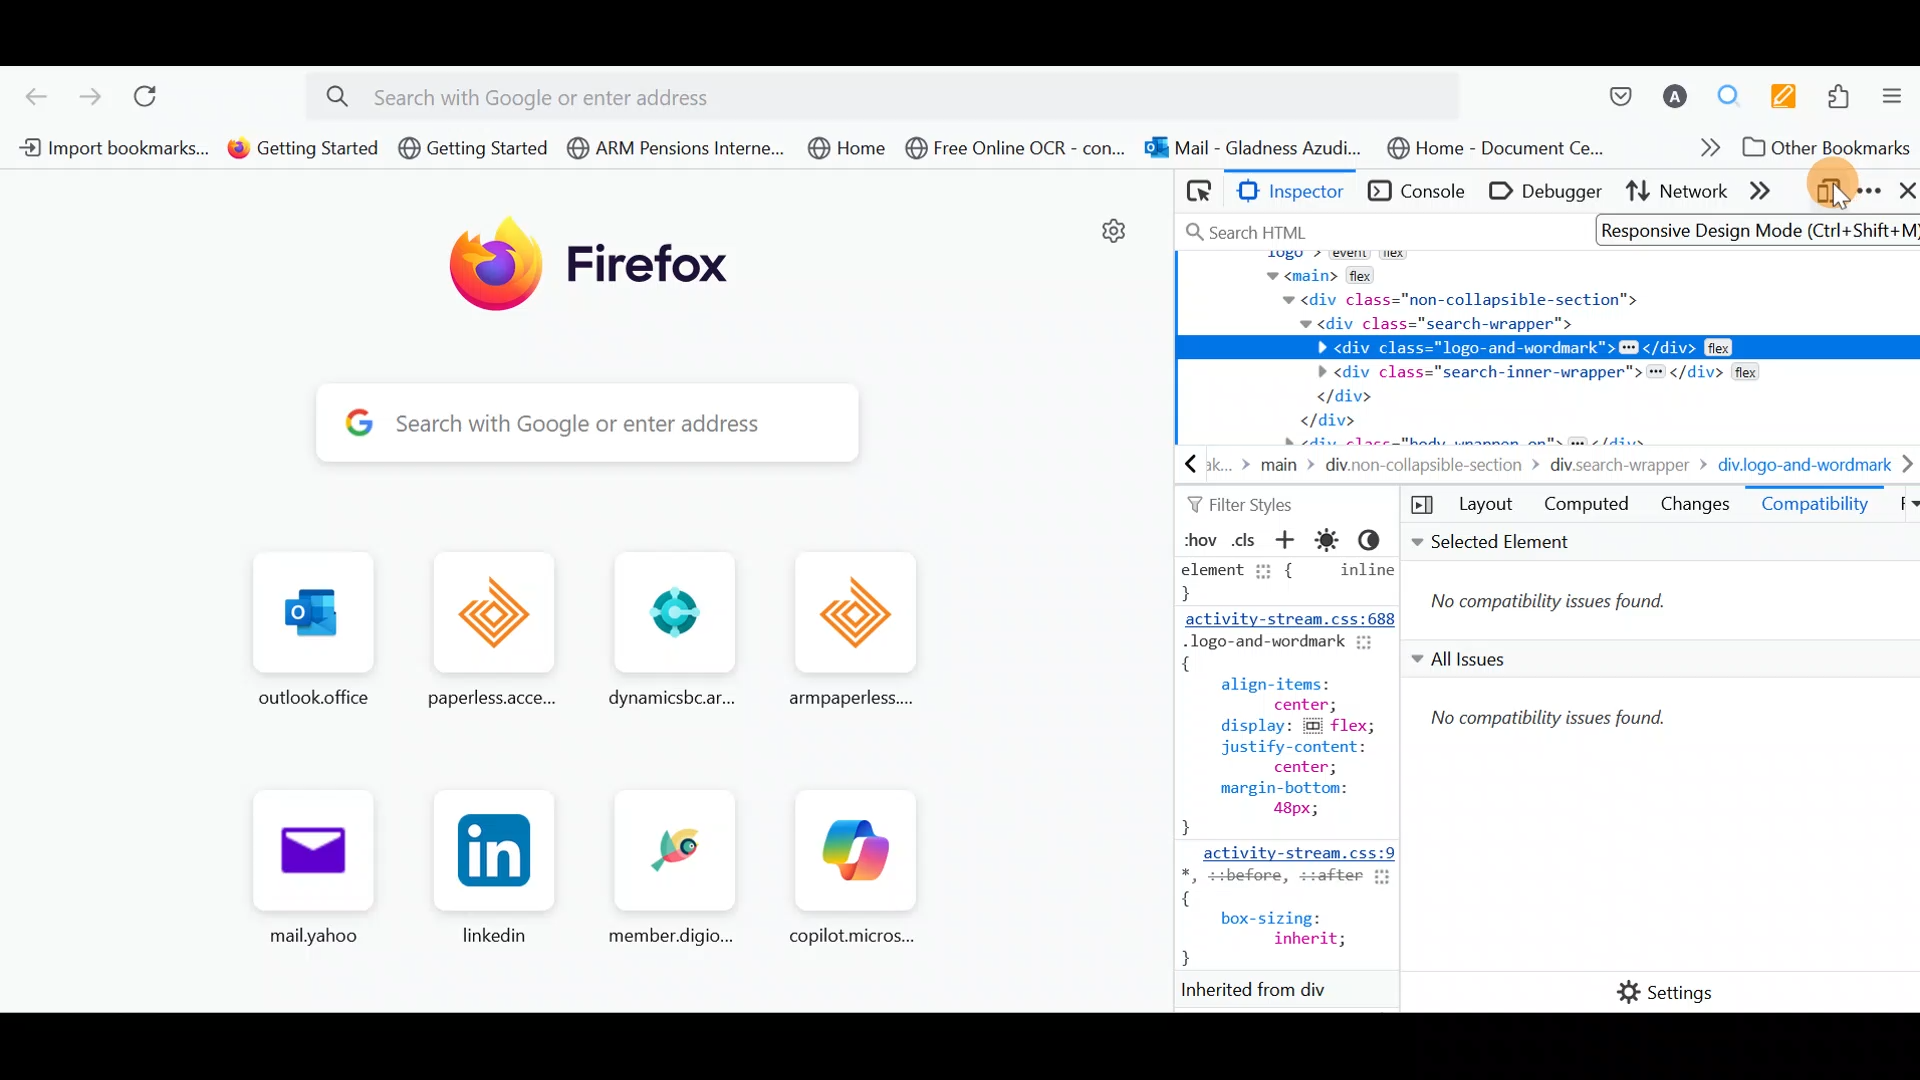 Image resolution: width=1920 pixels, height=1080 pixels. I want to click on Debugger, so click(1541, 193).